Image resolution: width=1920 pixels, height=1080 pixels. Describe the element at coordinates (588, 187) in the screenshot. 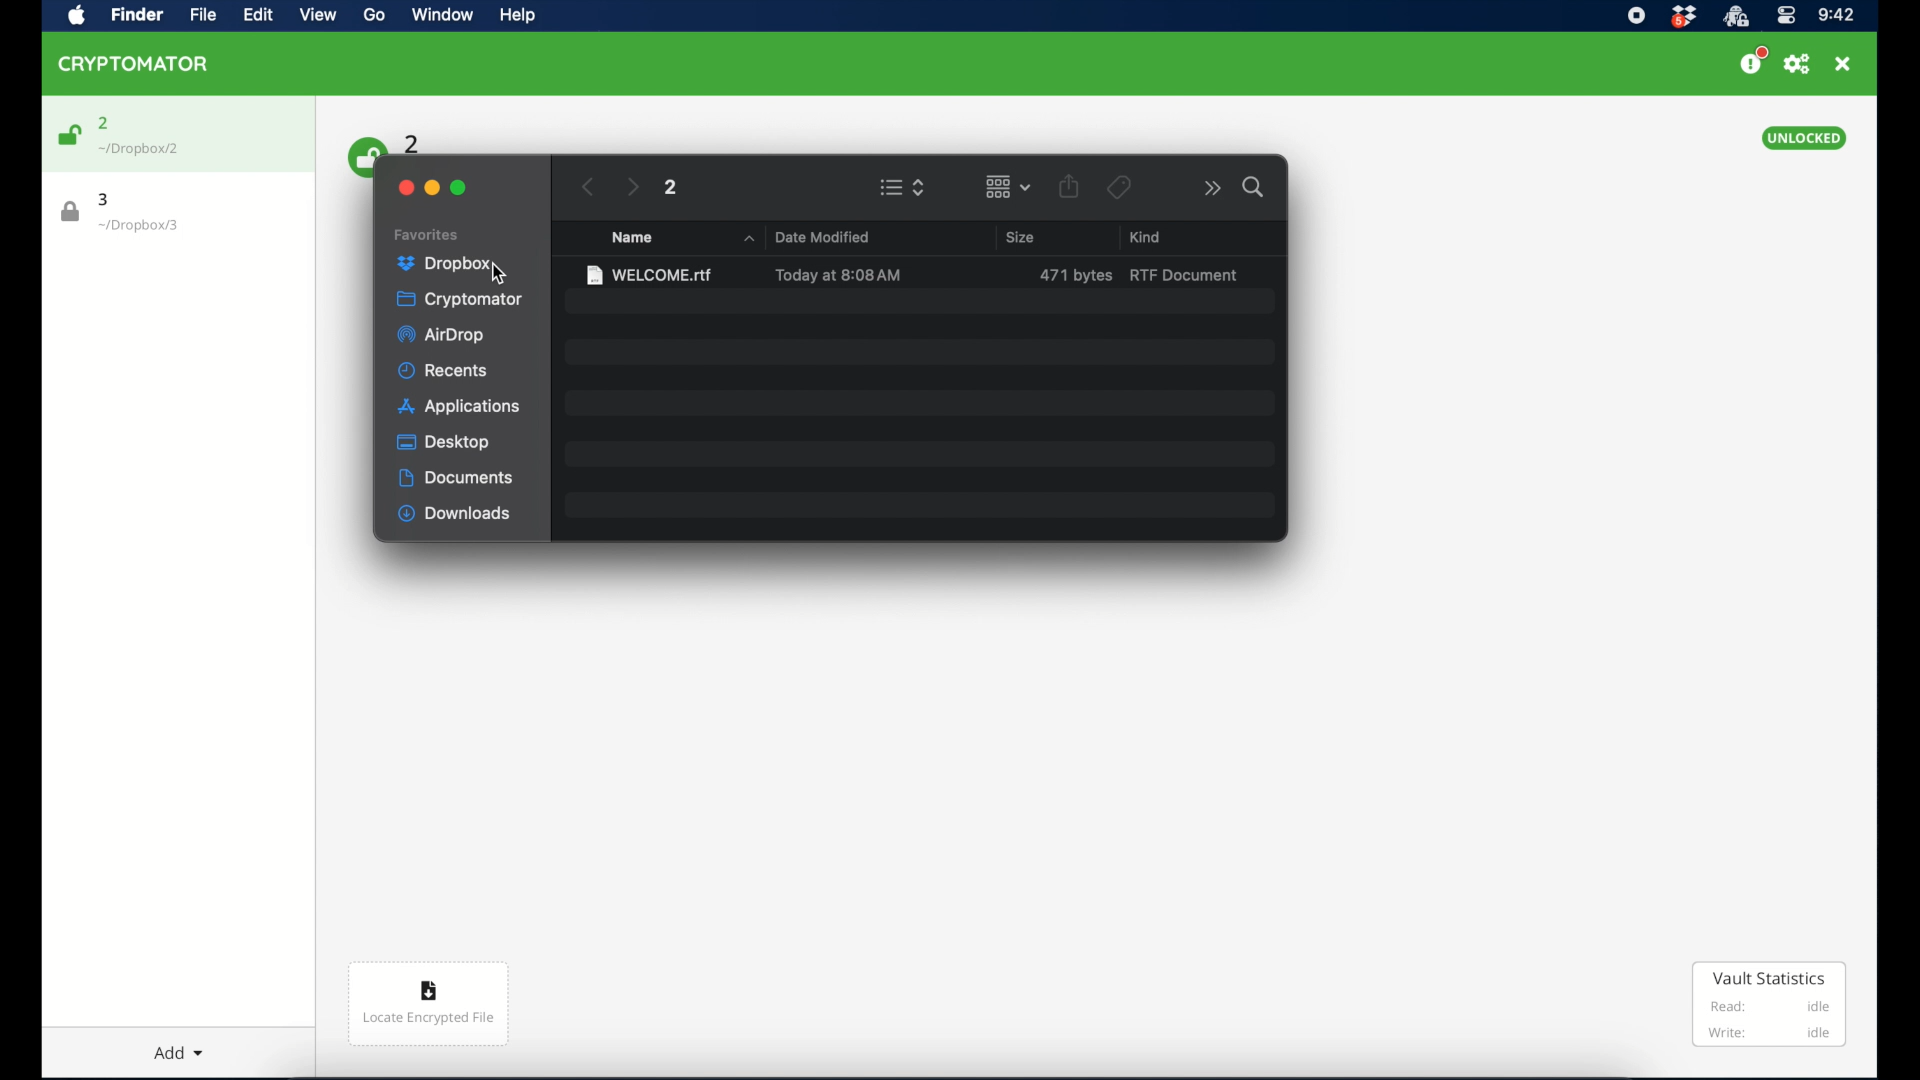

I see `previous` at that location.